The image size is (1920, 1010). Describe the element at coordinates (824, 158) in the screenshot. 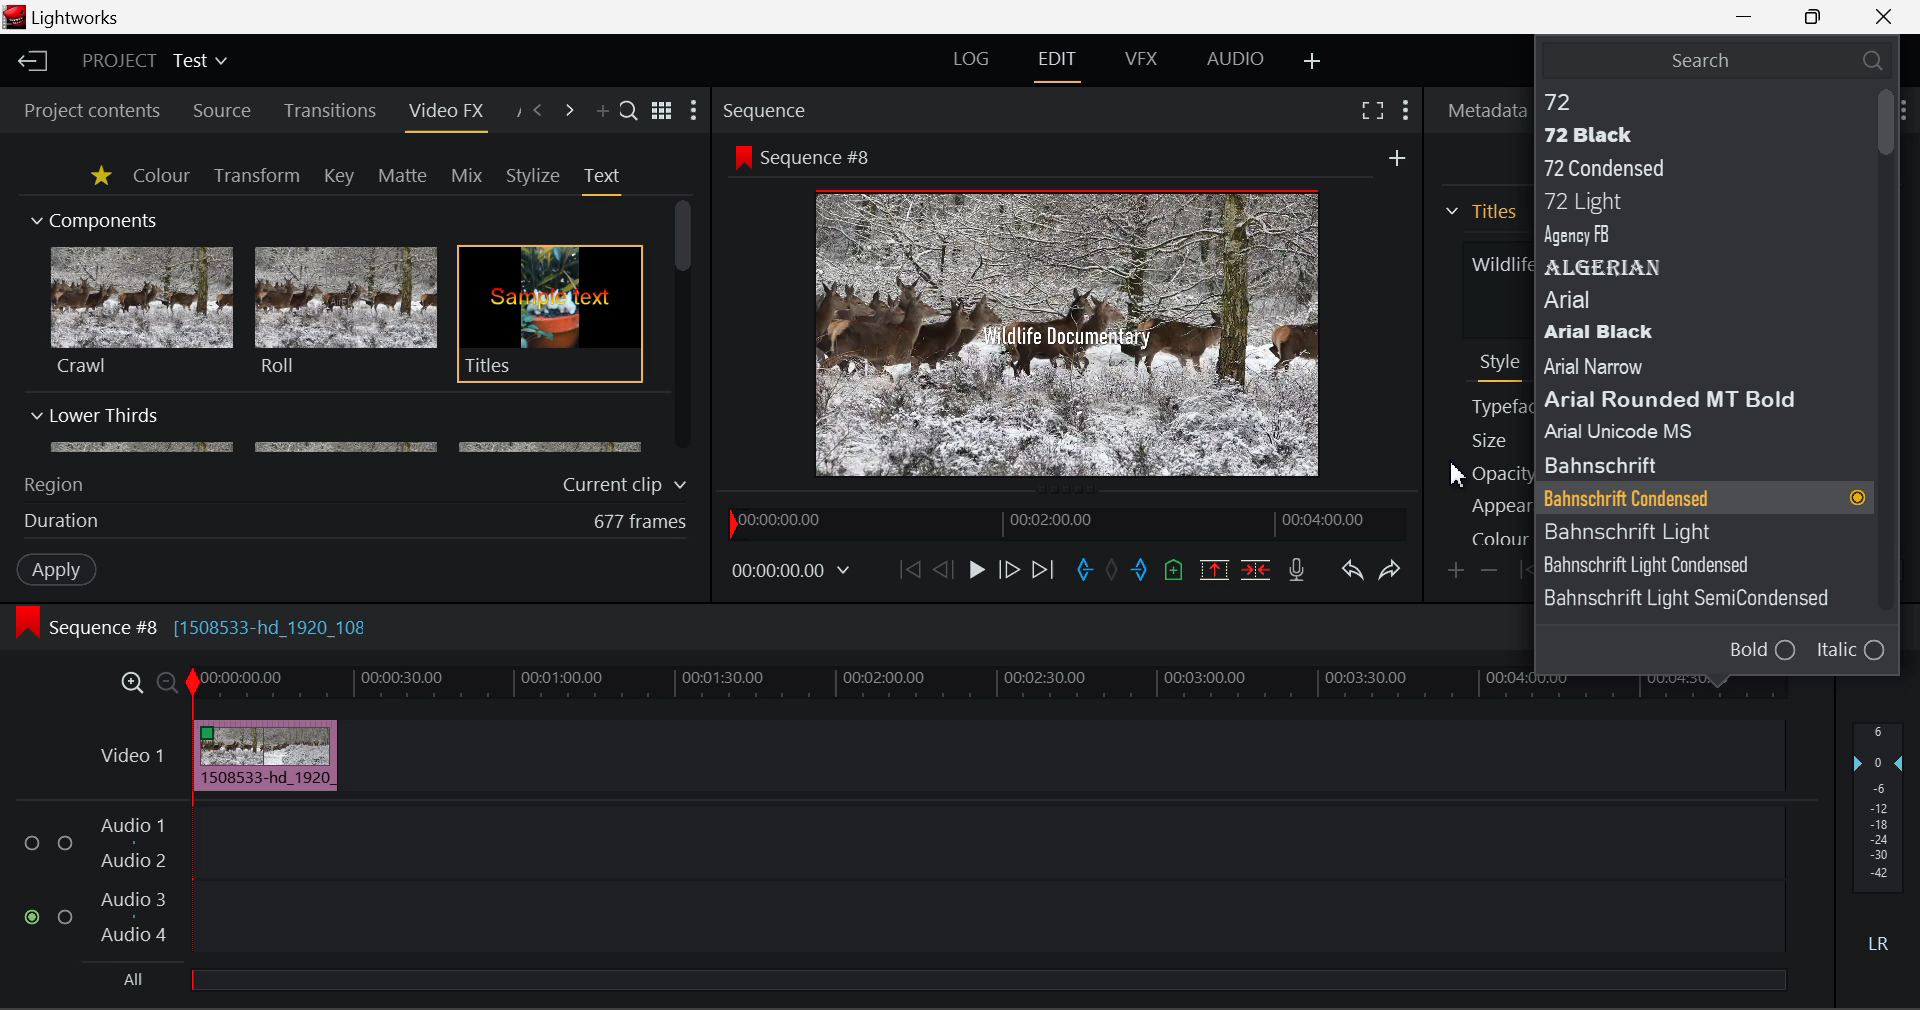

I see `Sequence #8` at that location.